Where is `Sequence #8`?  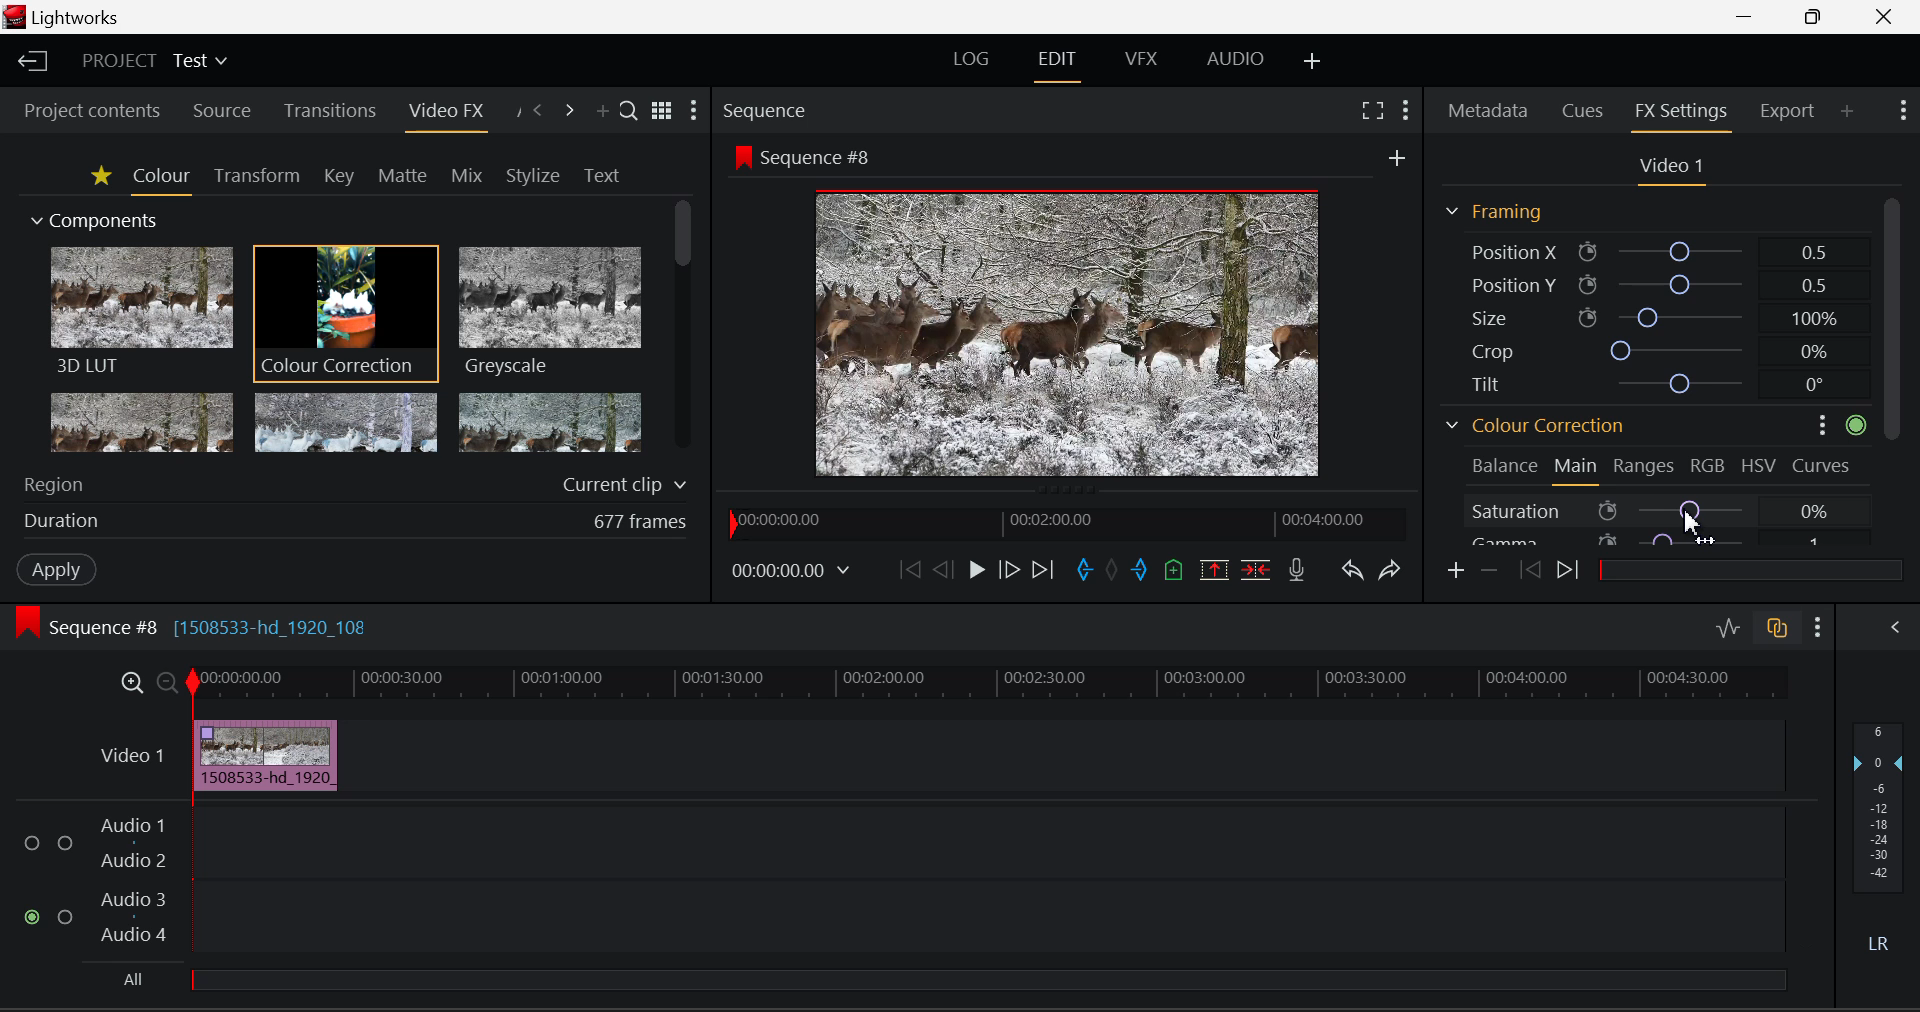
Sequence #8 is located at coordinates (1068, 313).